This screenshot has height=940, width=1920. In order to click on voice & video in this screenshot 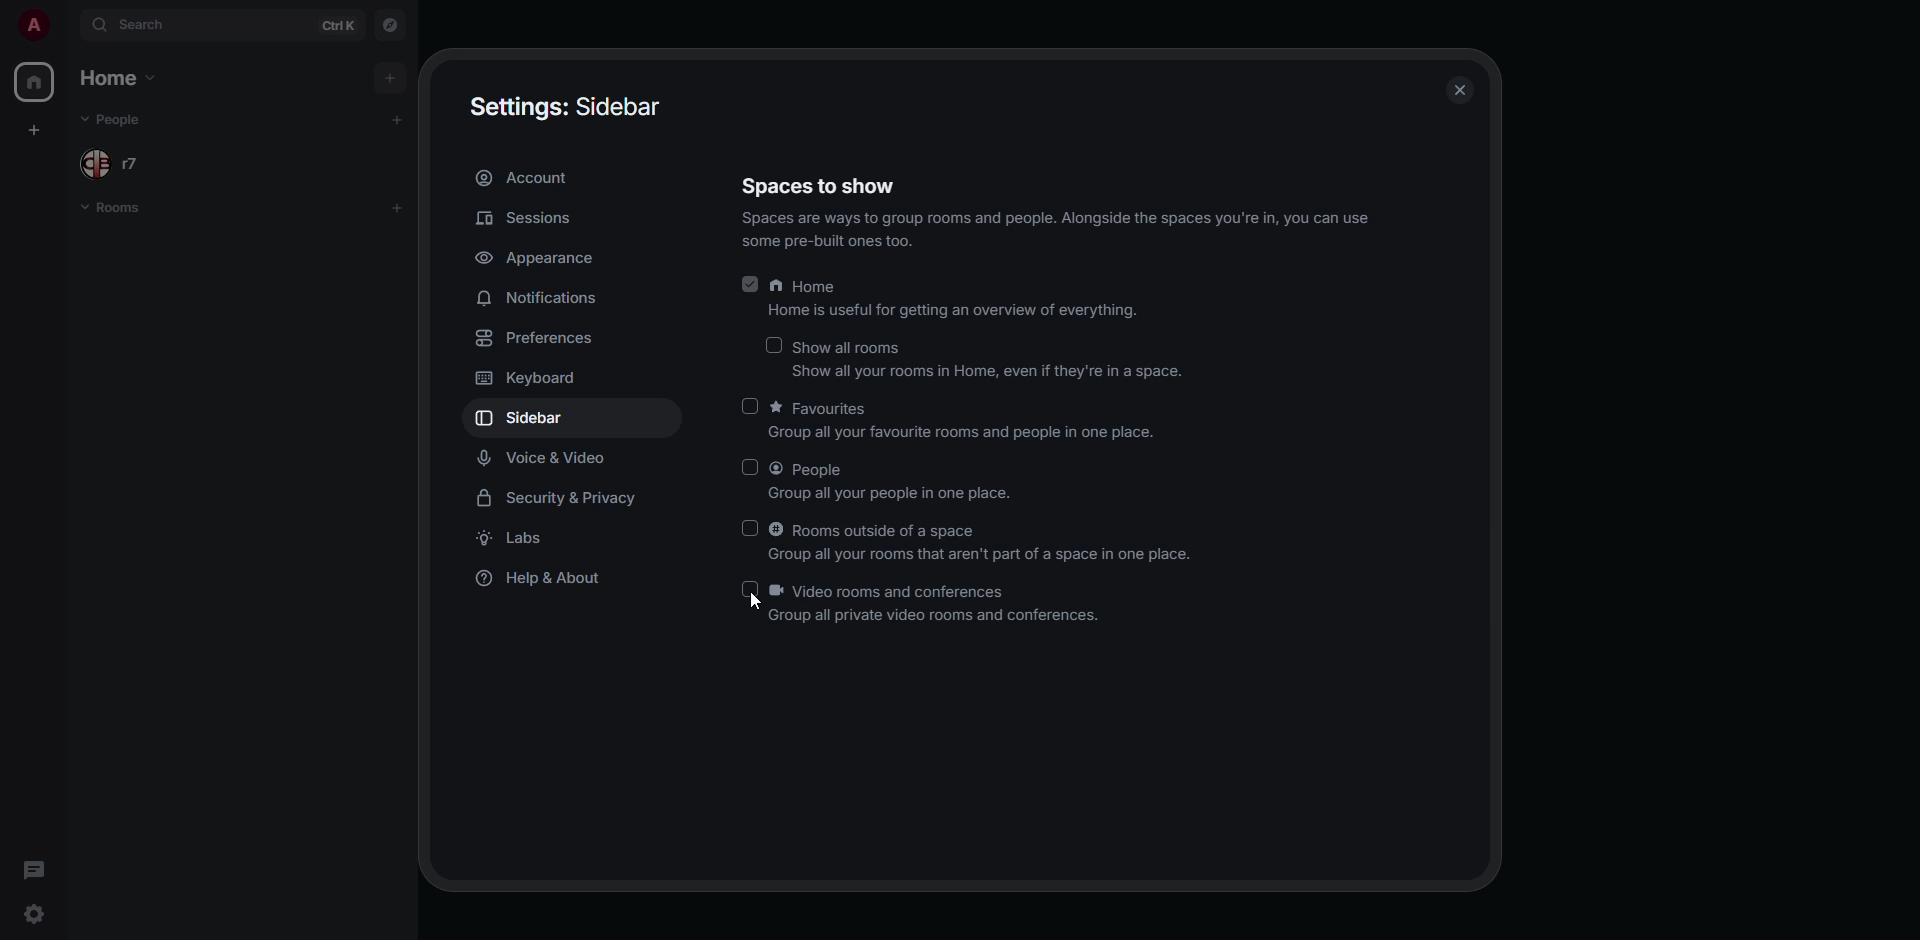, I will do `click(542, 457)`.